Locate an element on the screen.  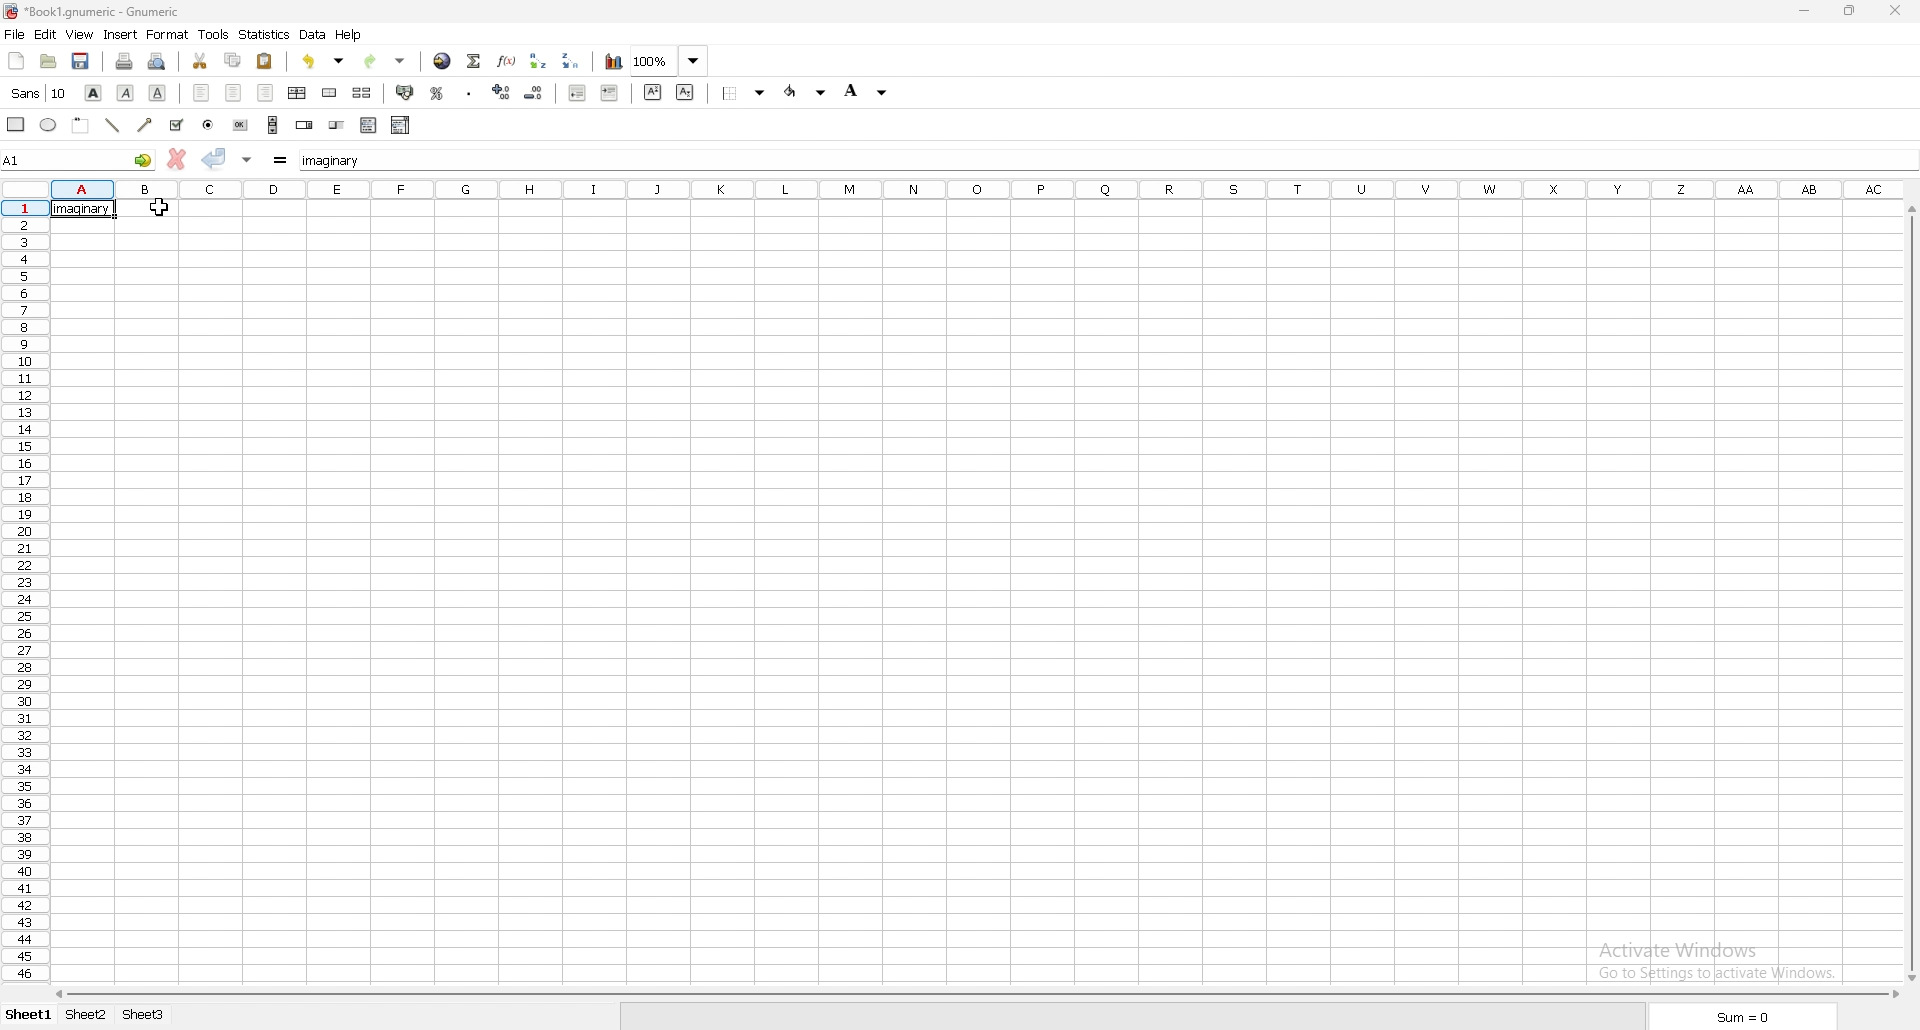
formula is located at coordinates (280, 161).